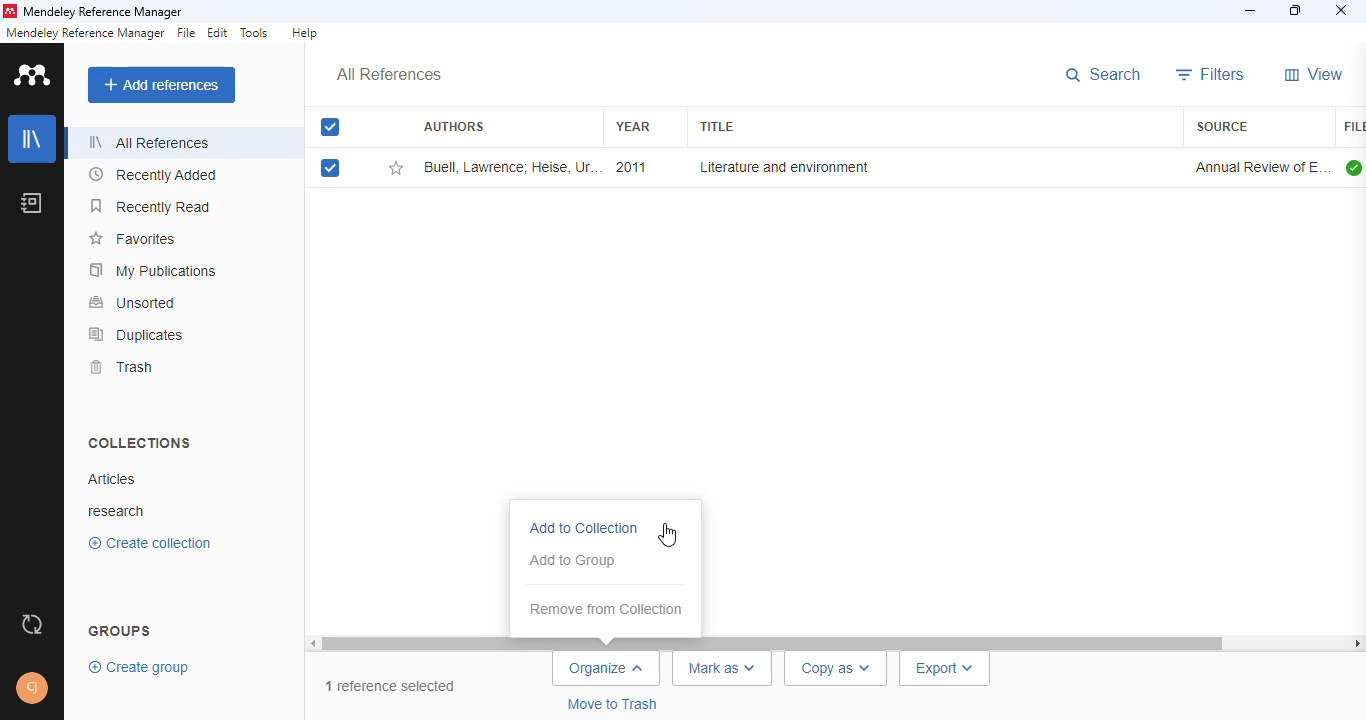 The image size is (1366, 720). What do you see at coordinates (31, 203) in the screenshot?
I see `notebook` at bounding box center [31, 203].